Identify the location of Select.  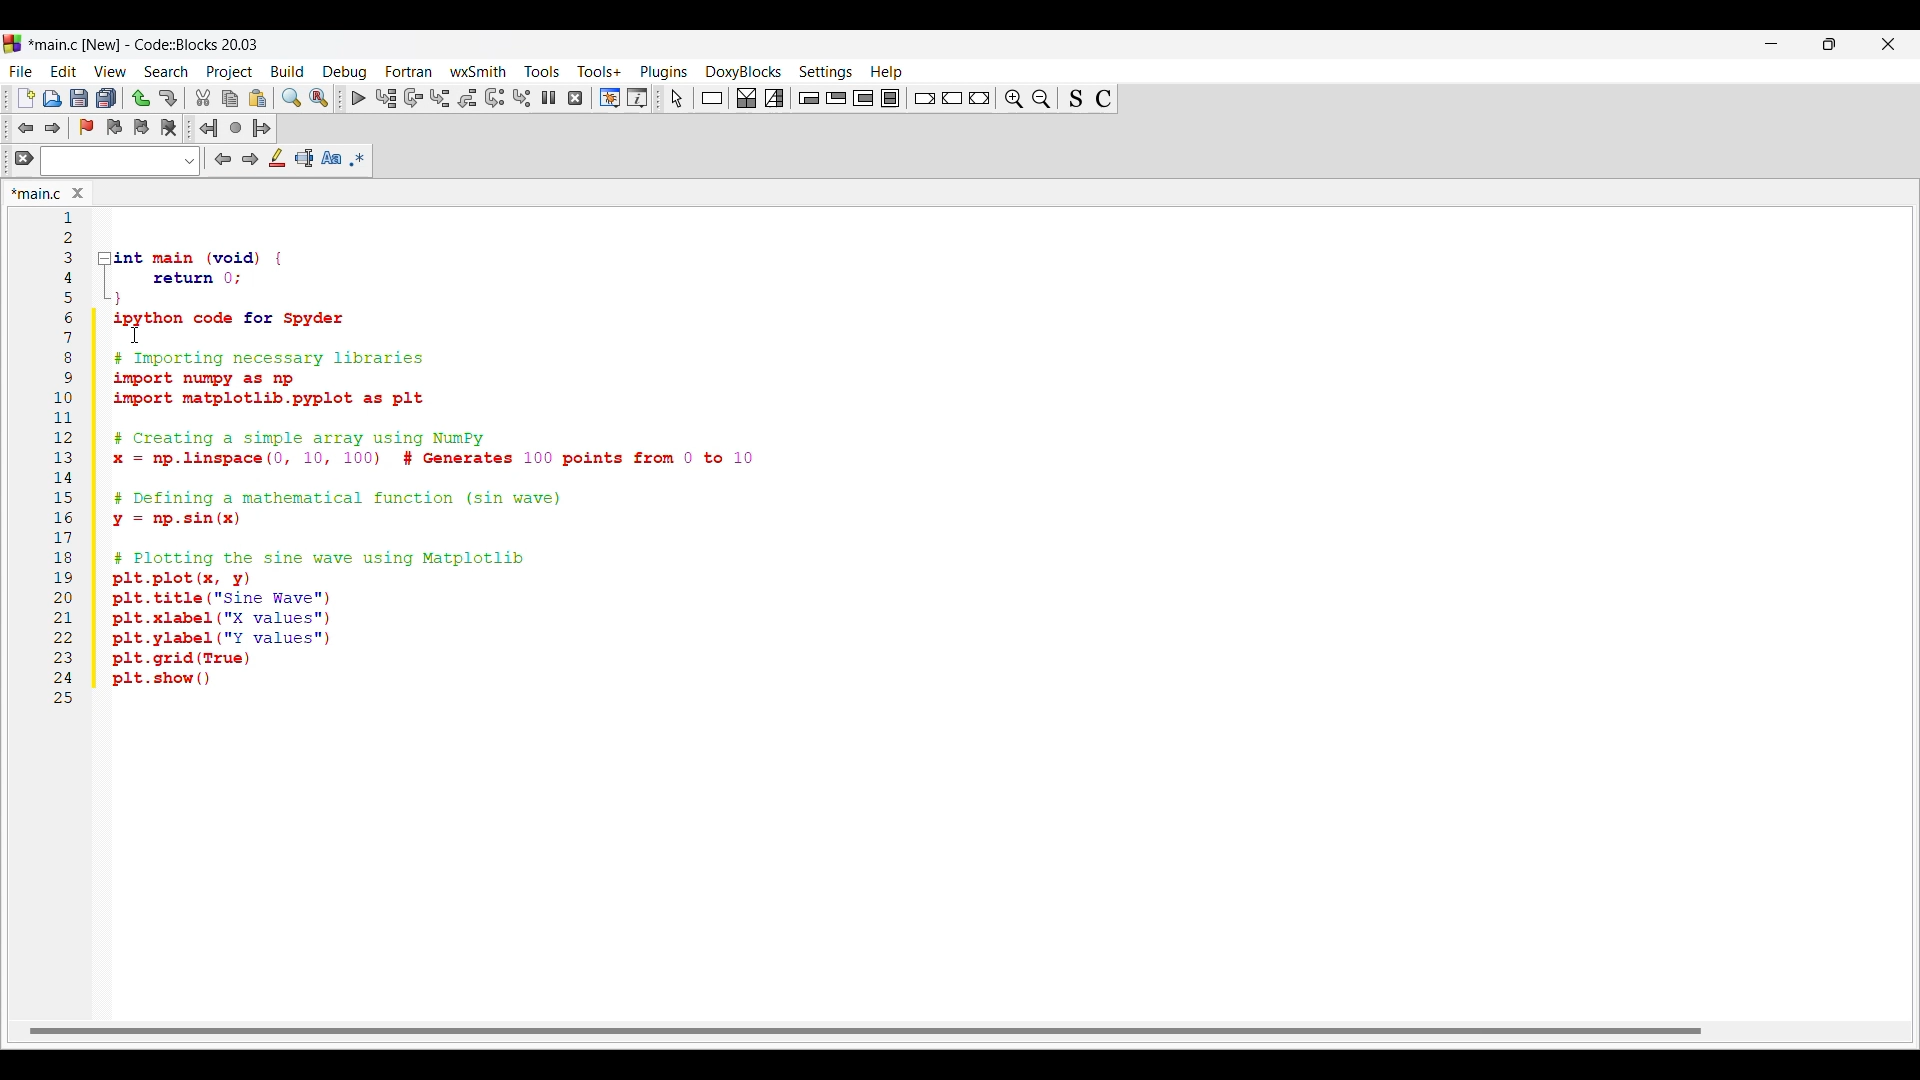
(677, 98).